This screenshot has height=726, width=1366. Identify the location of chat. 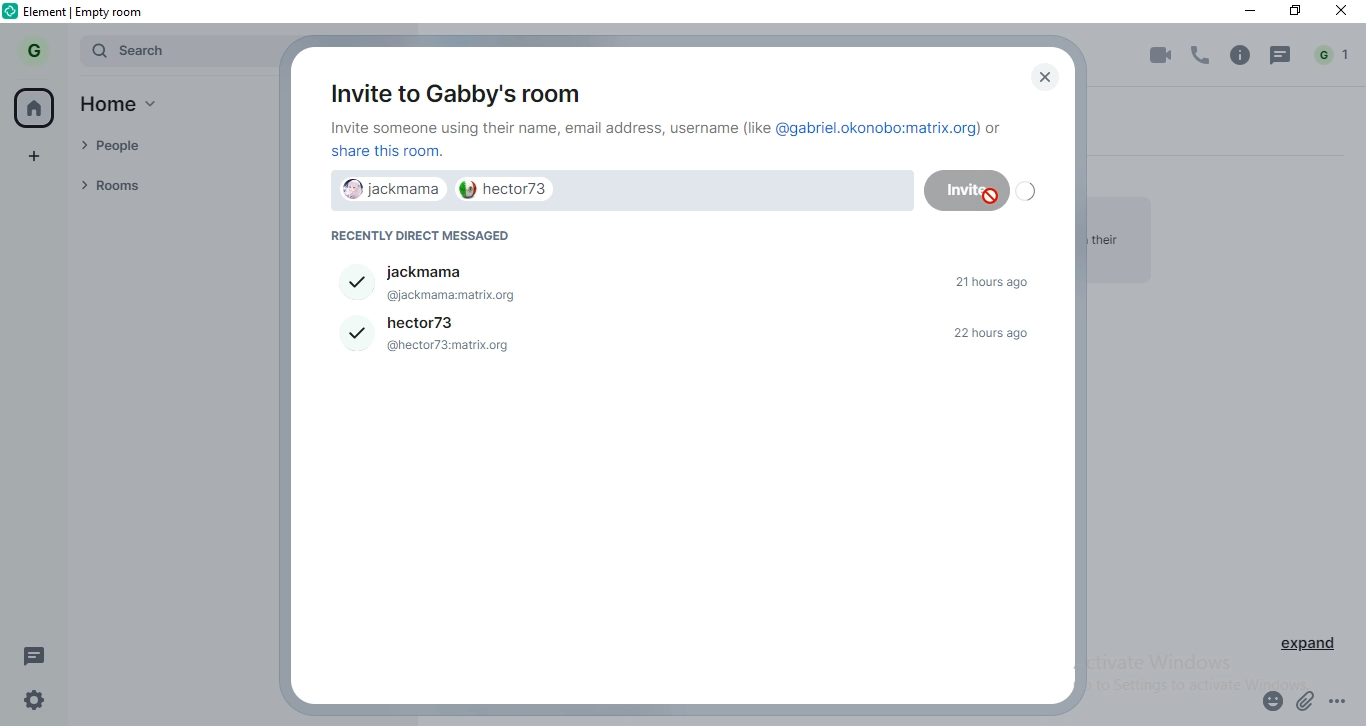
(1282, 56).